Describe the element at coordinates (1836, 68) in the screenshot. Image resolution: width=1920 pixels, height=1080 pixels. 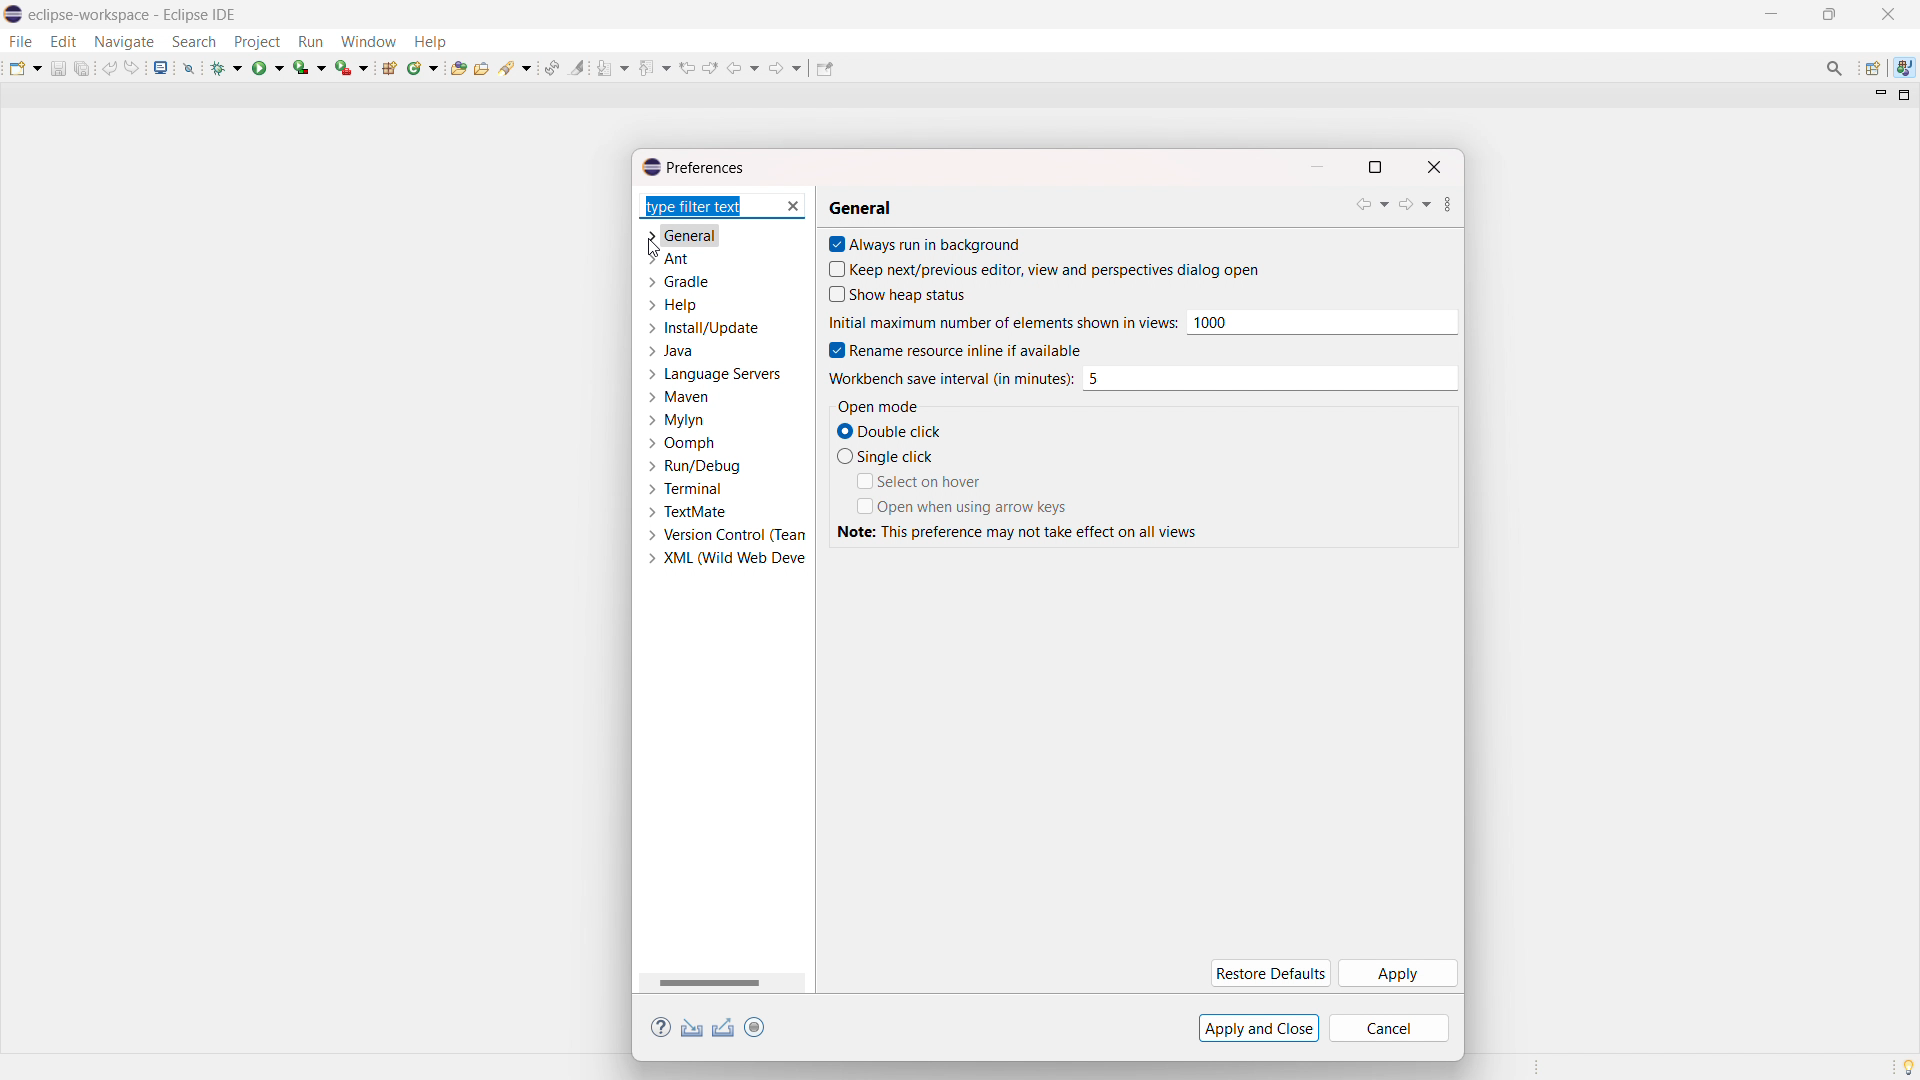
I see `access commands and other items` at that location.